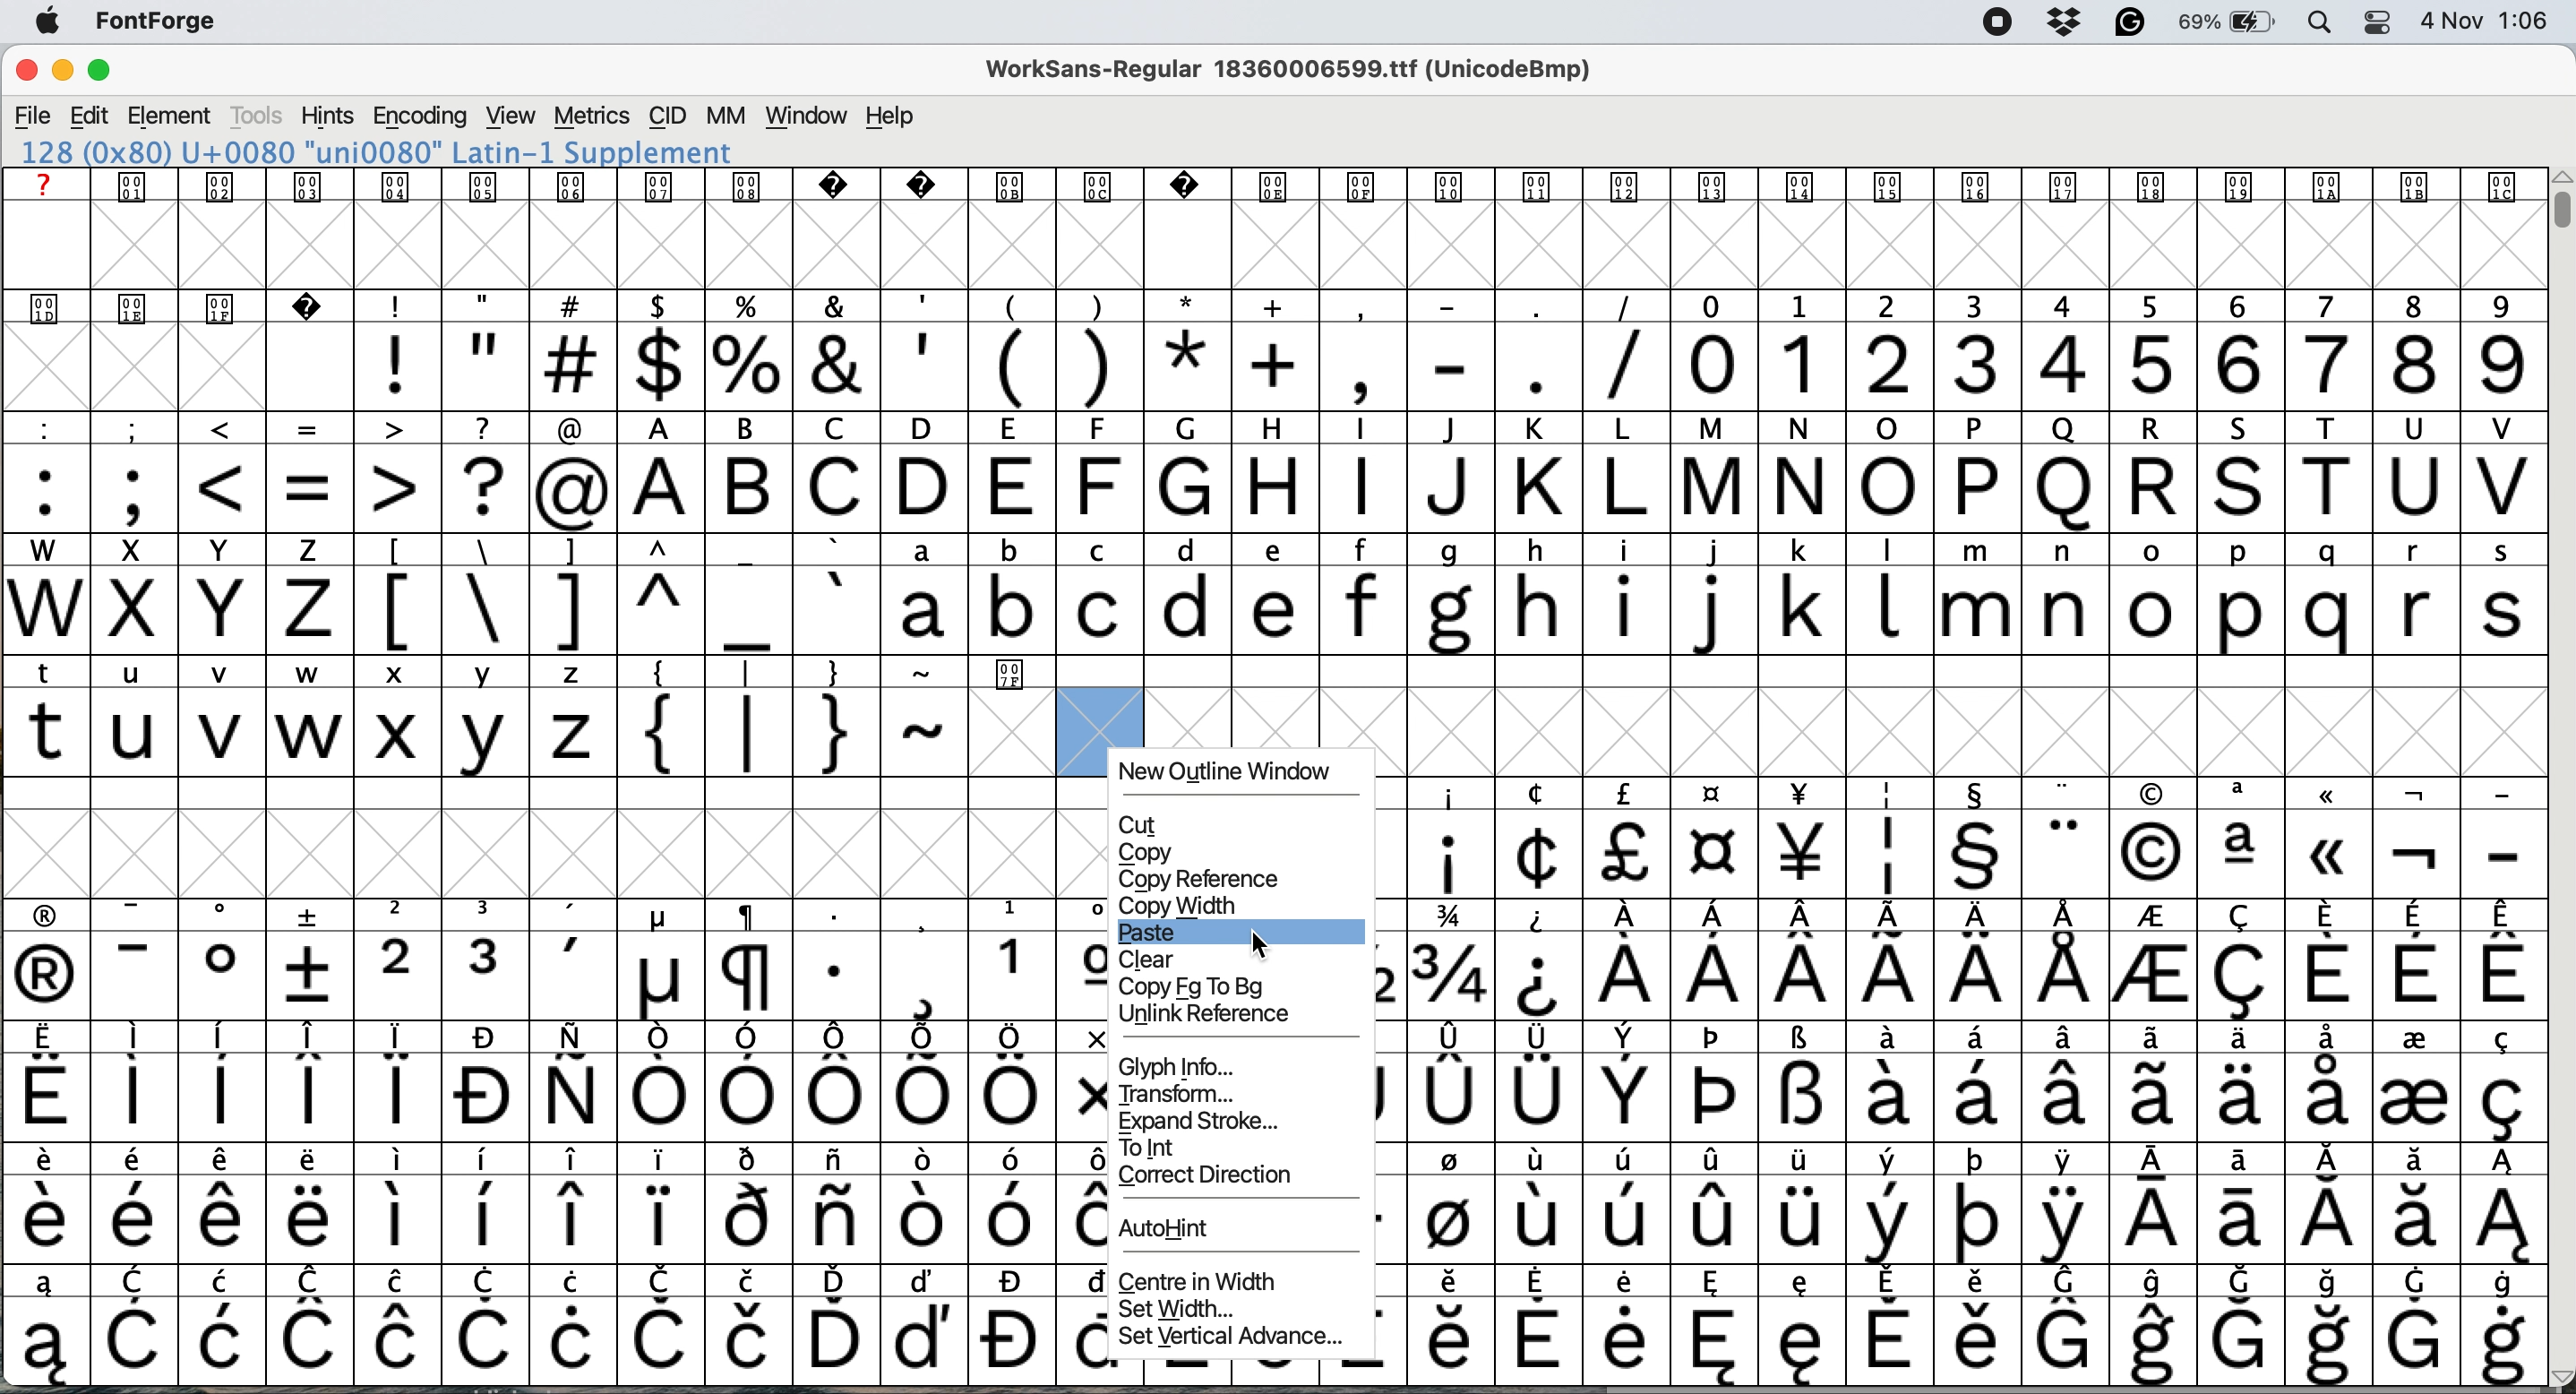  What do you see at coordinates (1285, 247) in the screenshot?
I see `glyph grid` at bounding box center [1285, 247].